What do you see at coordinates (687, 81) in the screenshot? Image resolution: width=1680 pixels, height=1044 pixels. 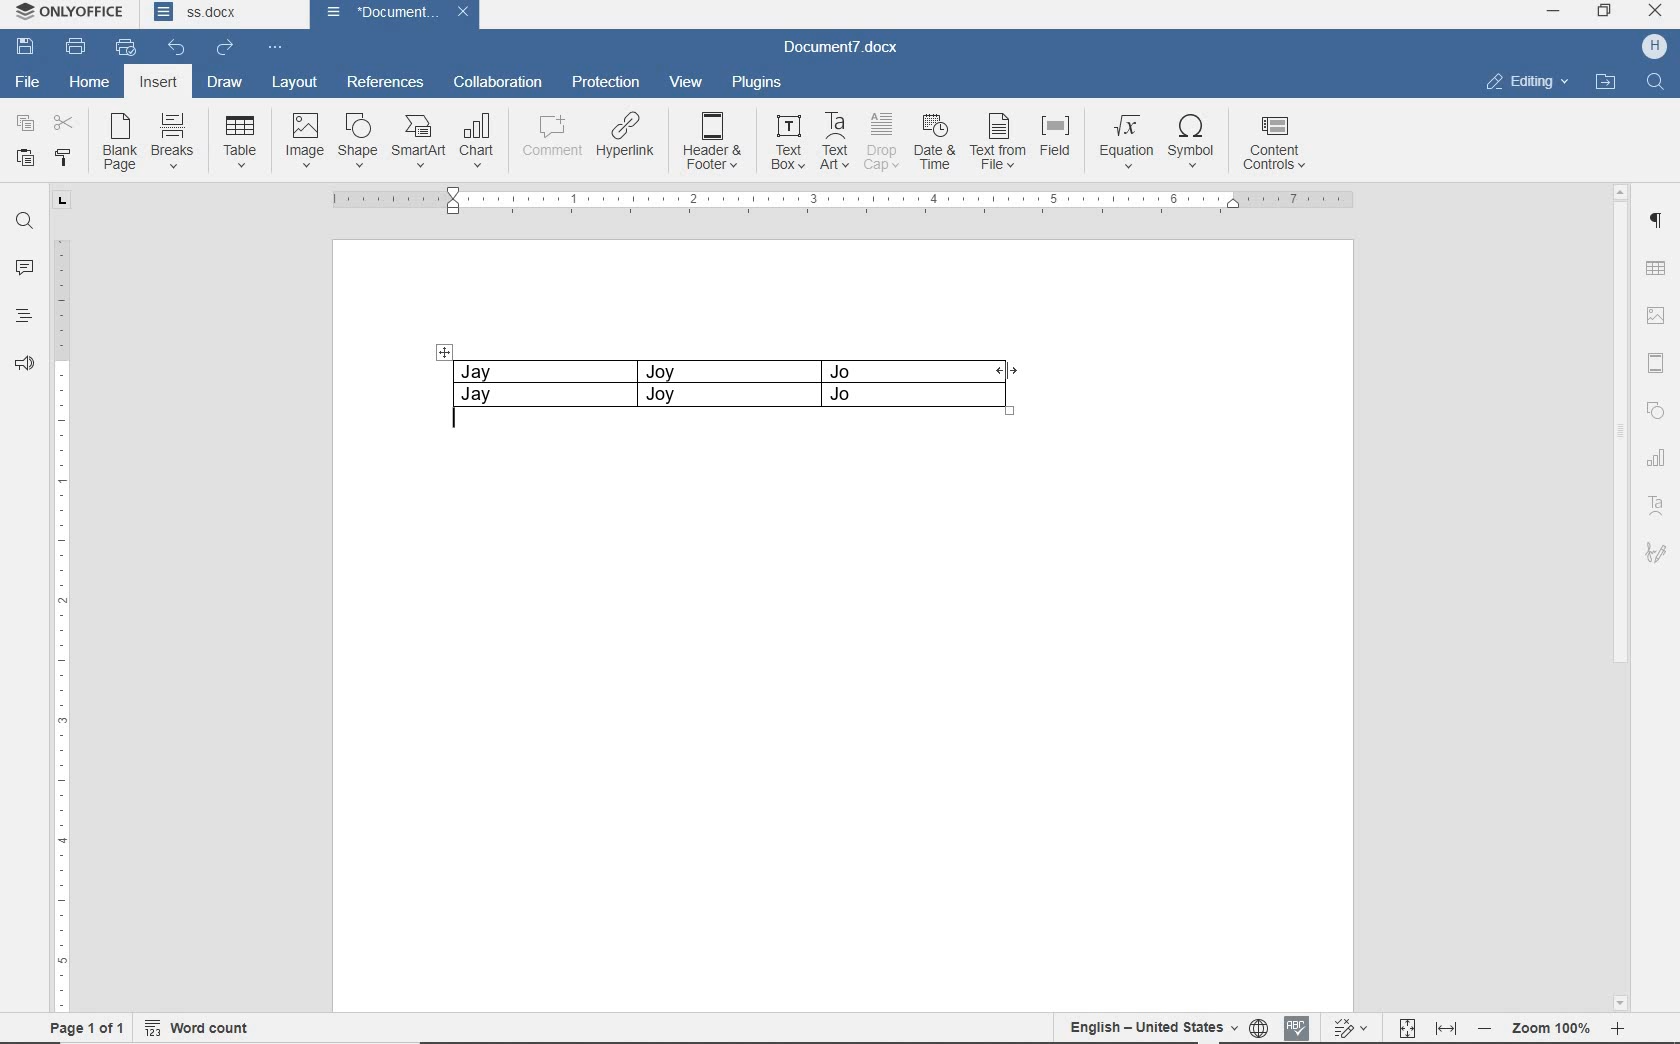 I see `VIEW` at bounding box center [687, 81].